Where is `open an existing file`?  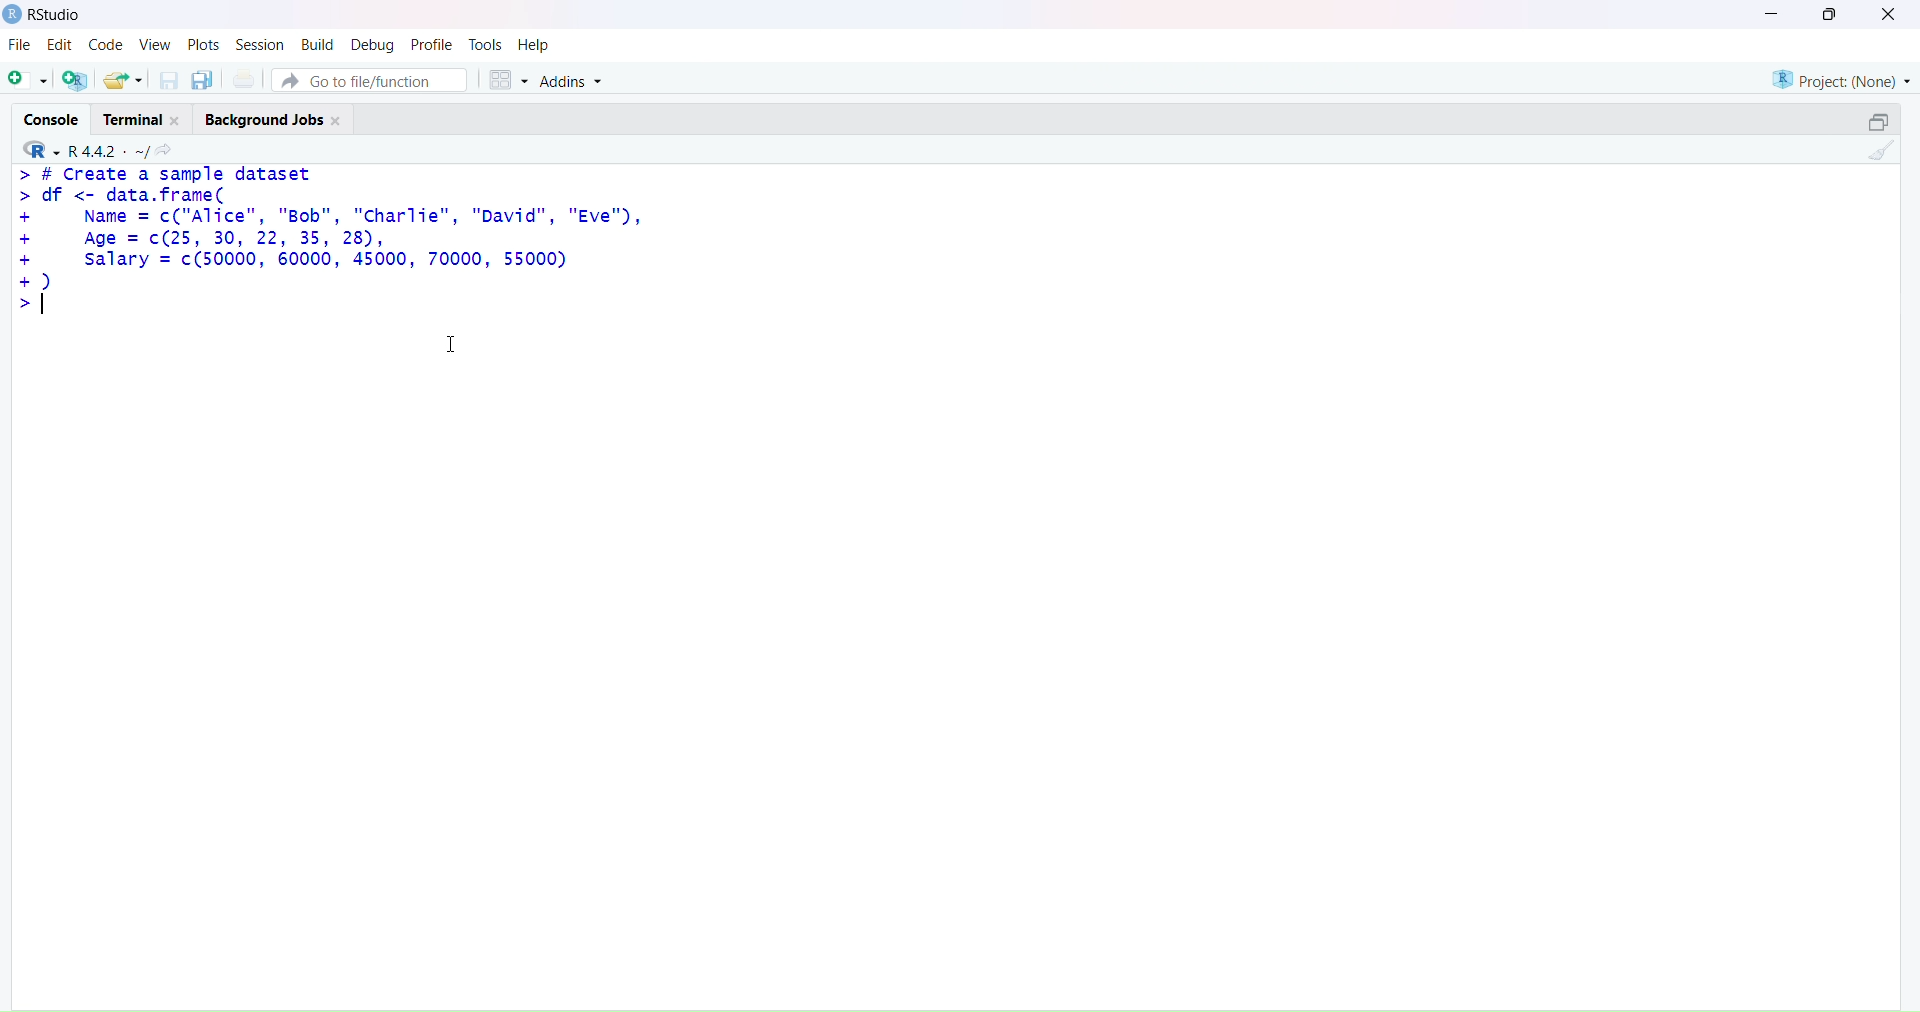
open an existing file is located at coordinates (125, 82).